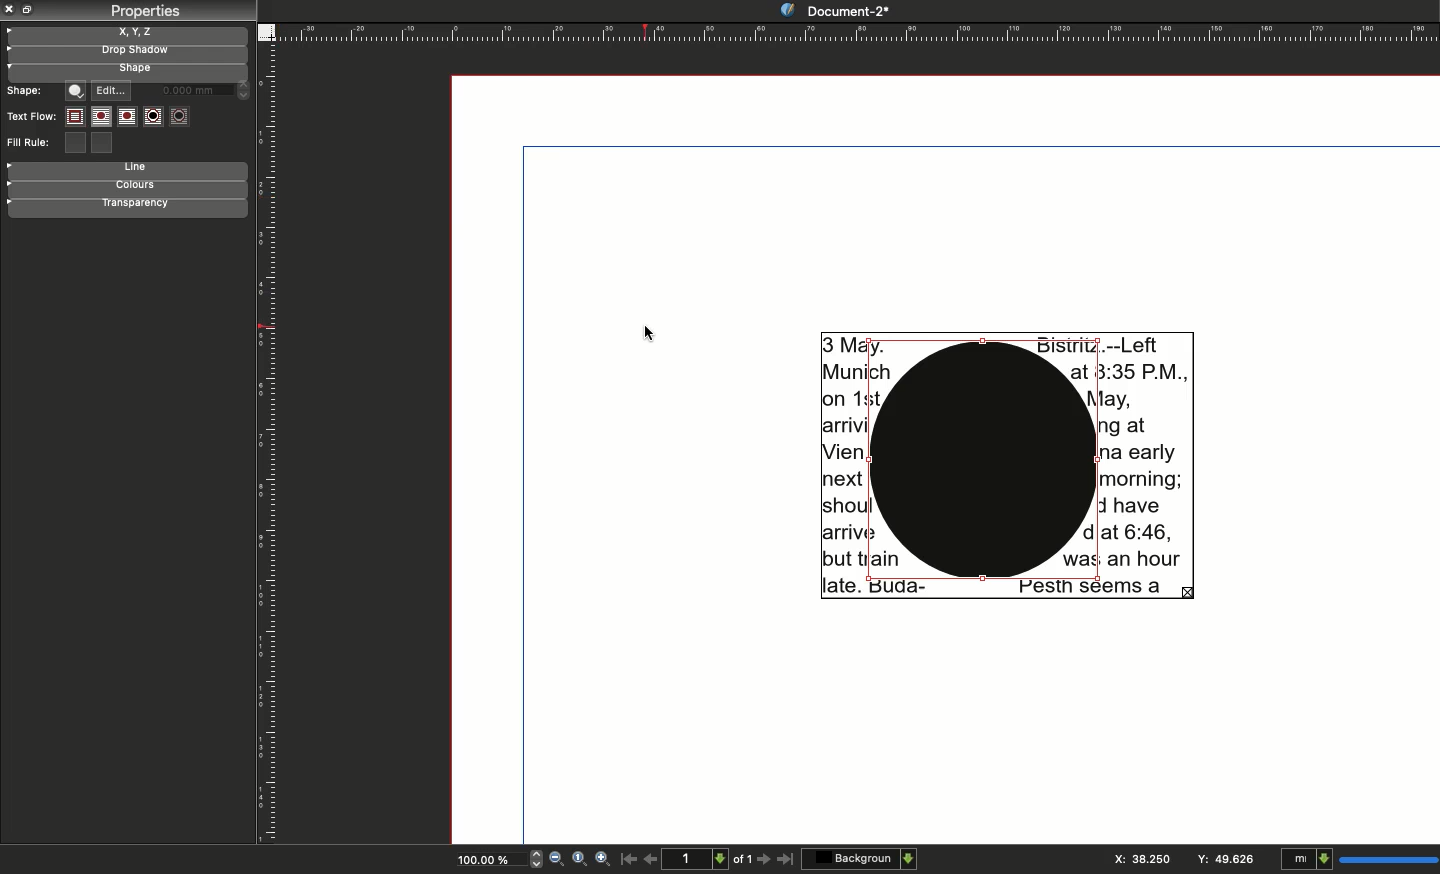  What do you see at coordinates (131, 69) in the screenshot?
I see `Shape` at bounding box center [131, 69].